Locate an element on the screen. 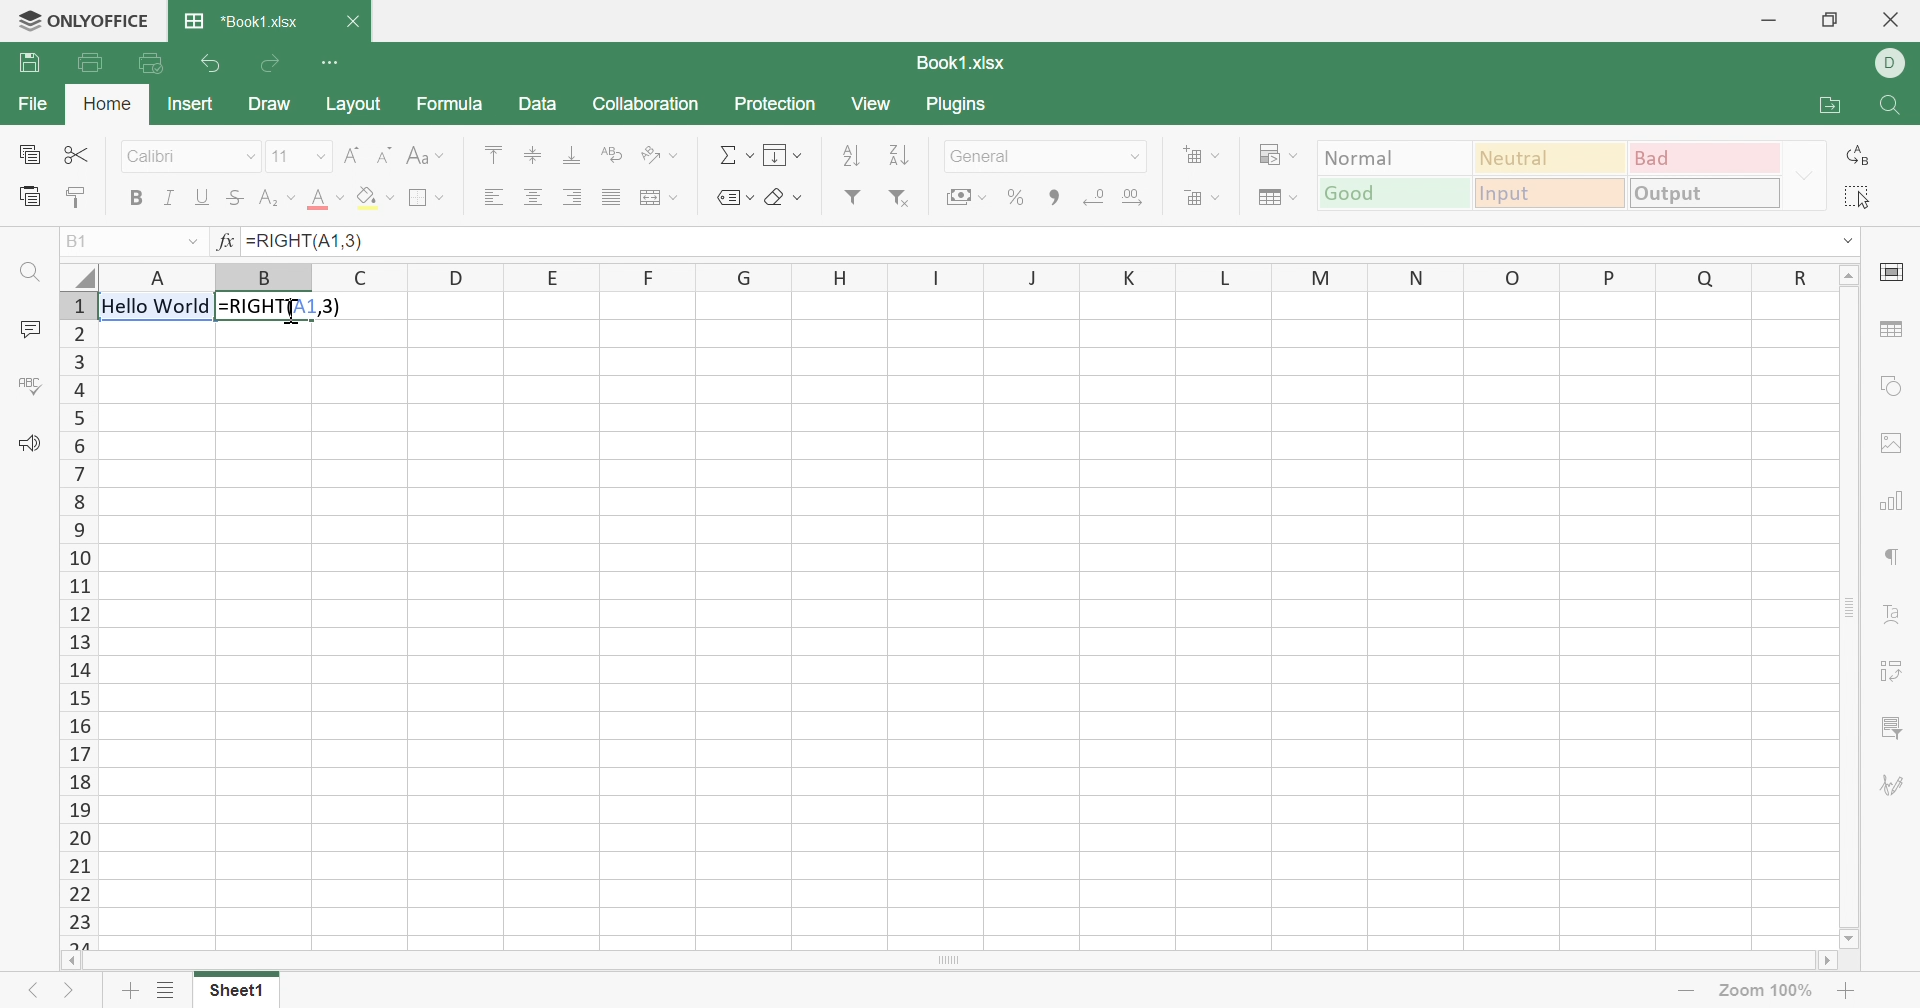  Redo is located at coordinates (271, 62).